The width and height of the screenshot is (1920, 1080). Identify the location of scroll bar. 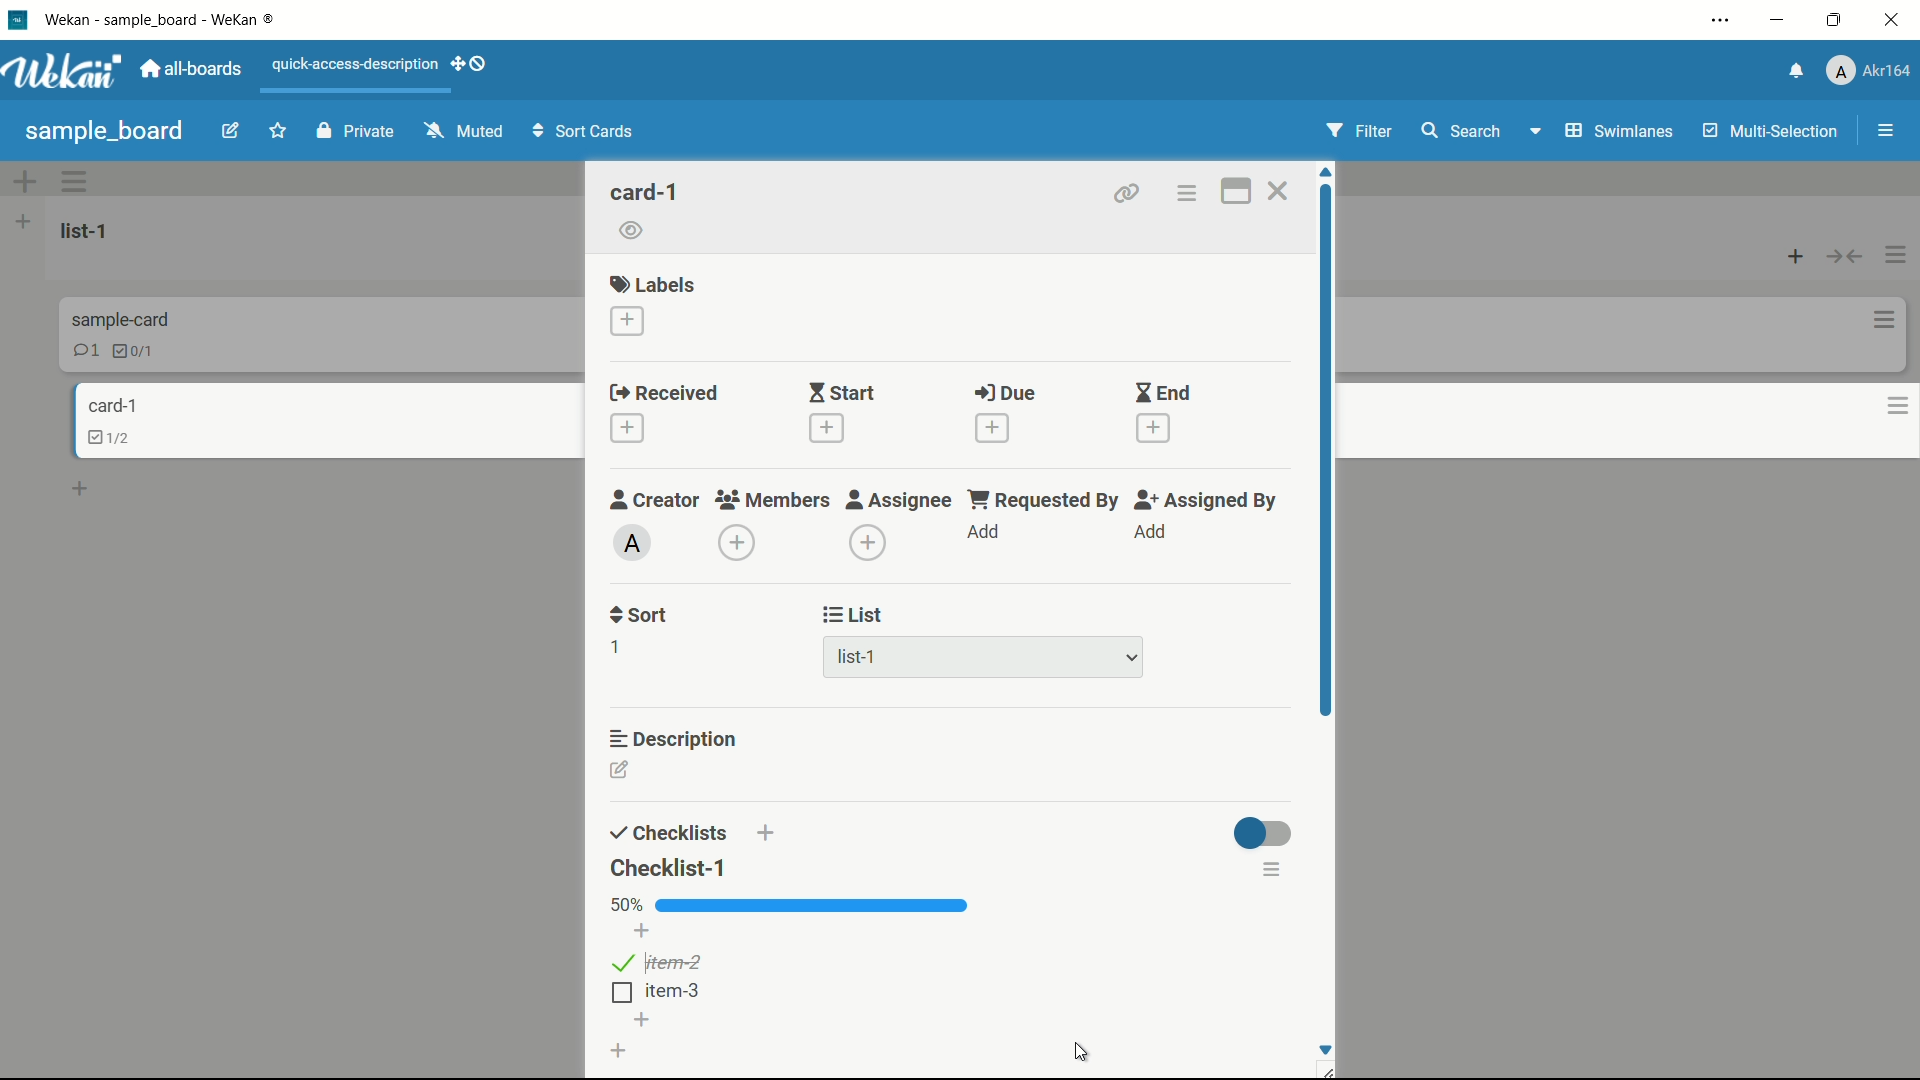
(1323, 456).